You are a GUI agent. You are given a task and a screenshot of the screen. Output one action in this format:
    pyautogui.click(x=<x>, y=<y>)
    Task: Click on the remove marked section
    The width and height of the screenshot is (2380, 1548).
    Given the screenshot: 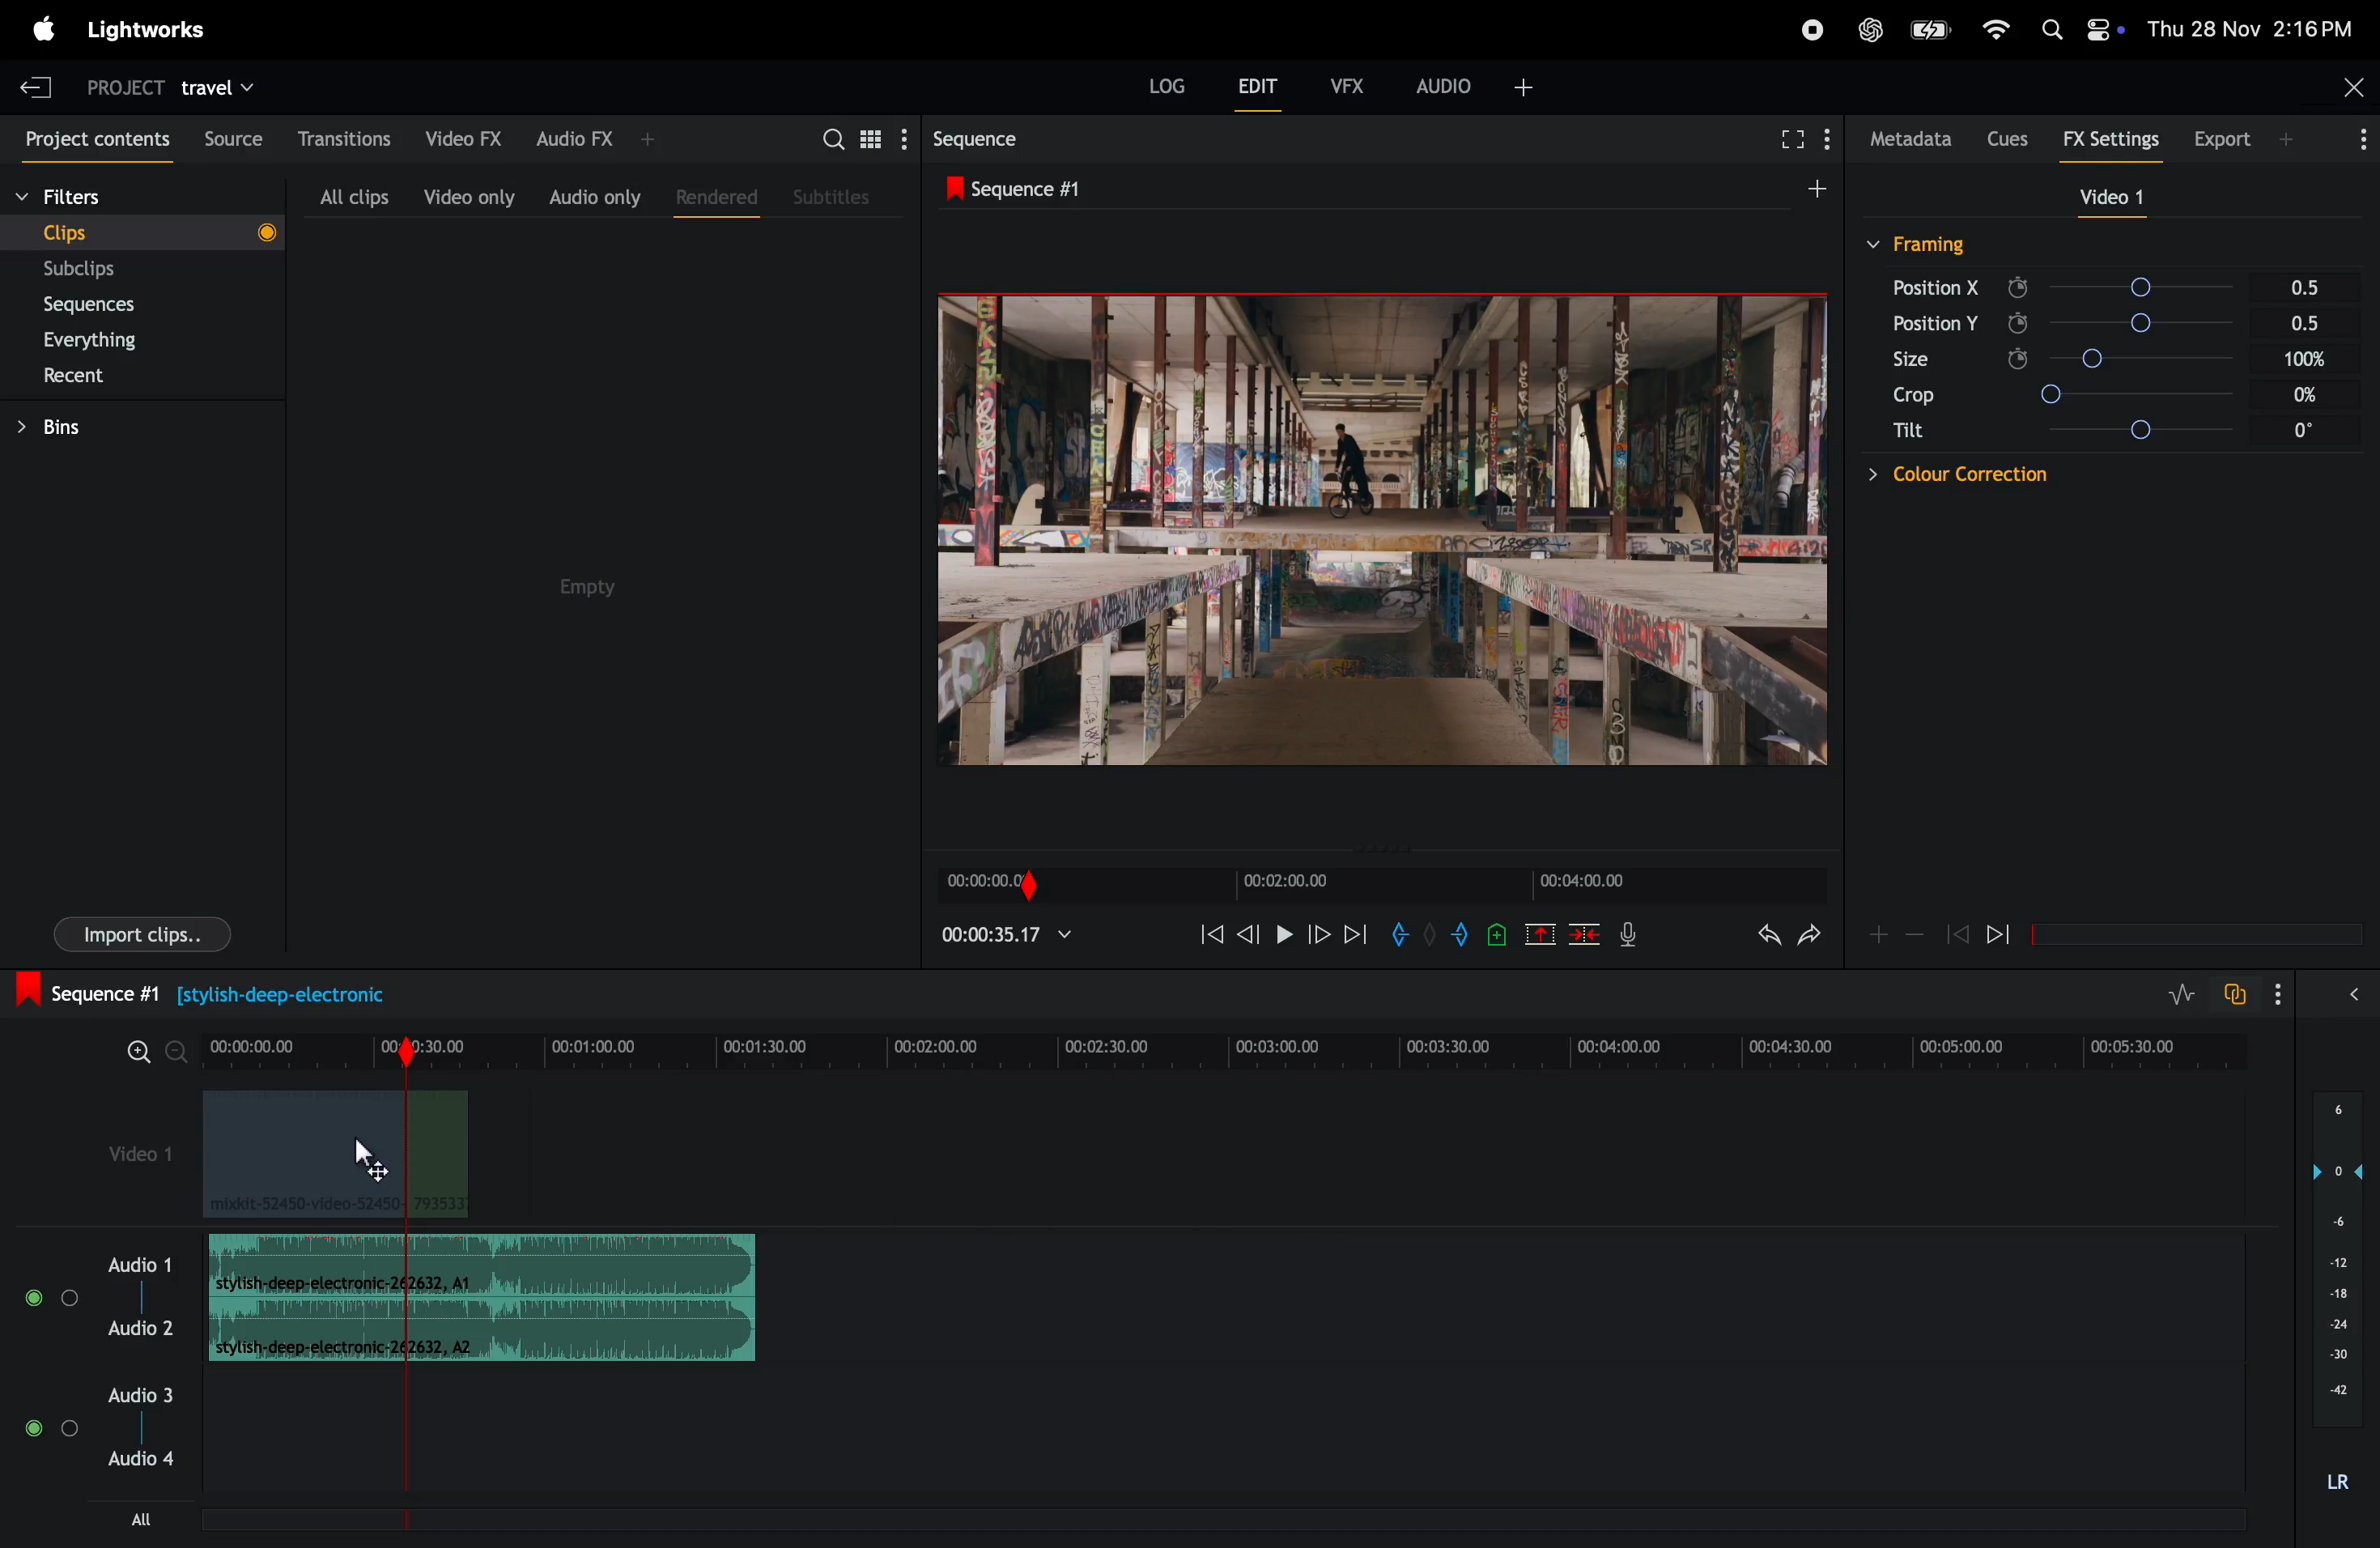 What is the action you would take?
    pyautogui.click(x=1542, y=933)
    